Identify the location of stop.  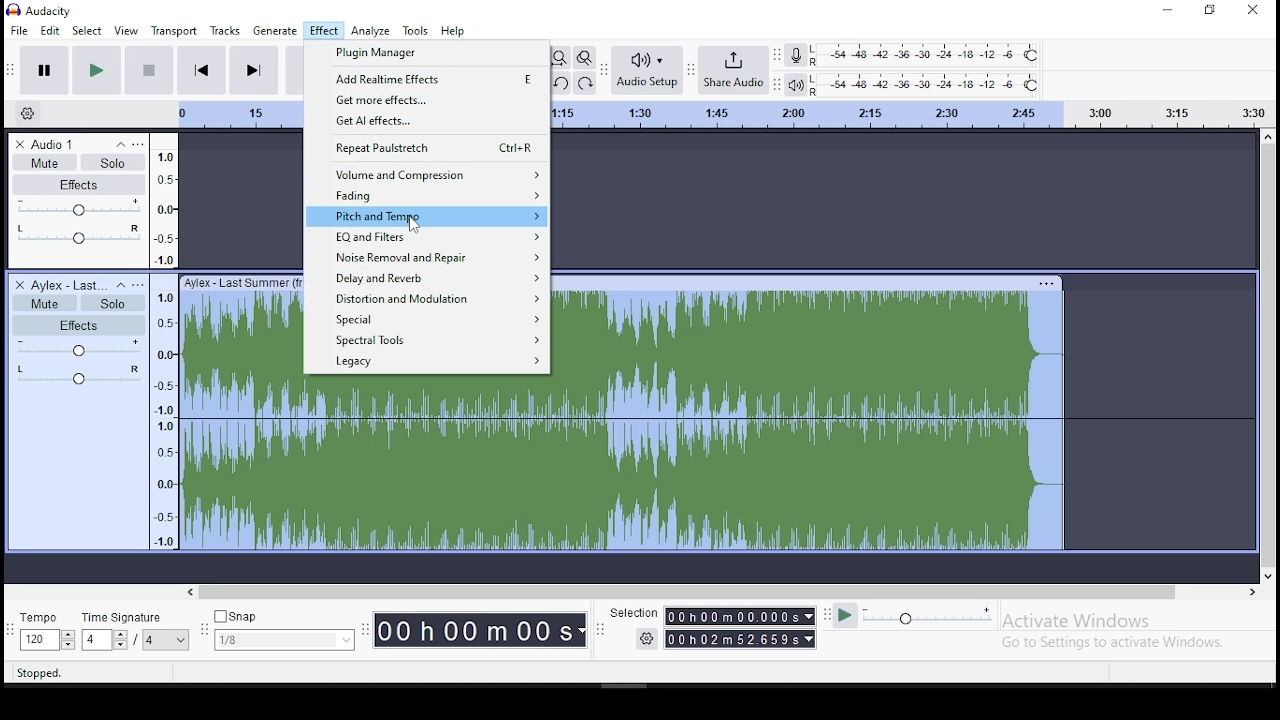
(150, 70).